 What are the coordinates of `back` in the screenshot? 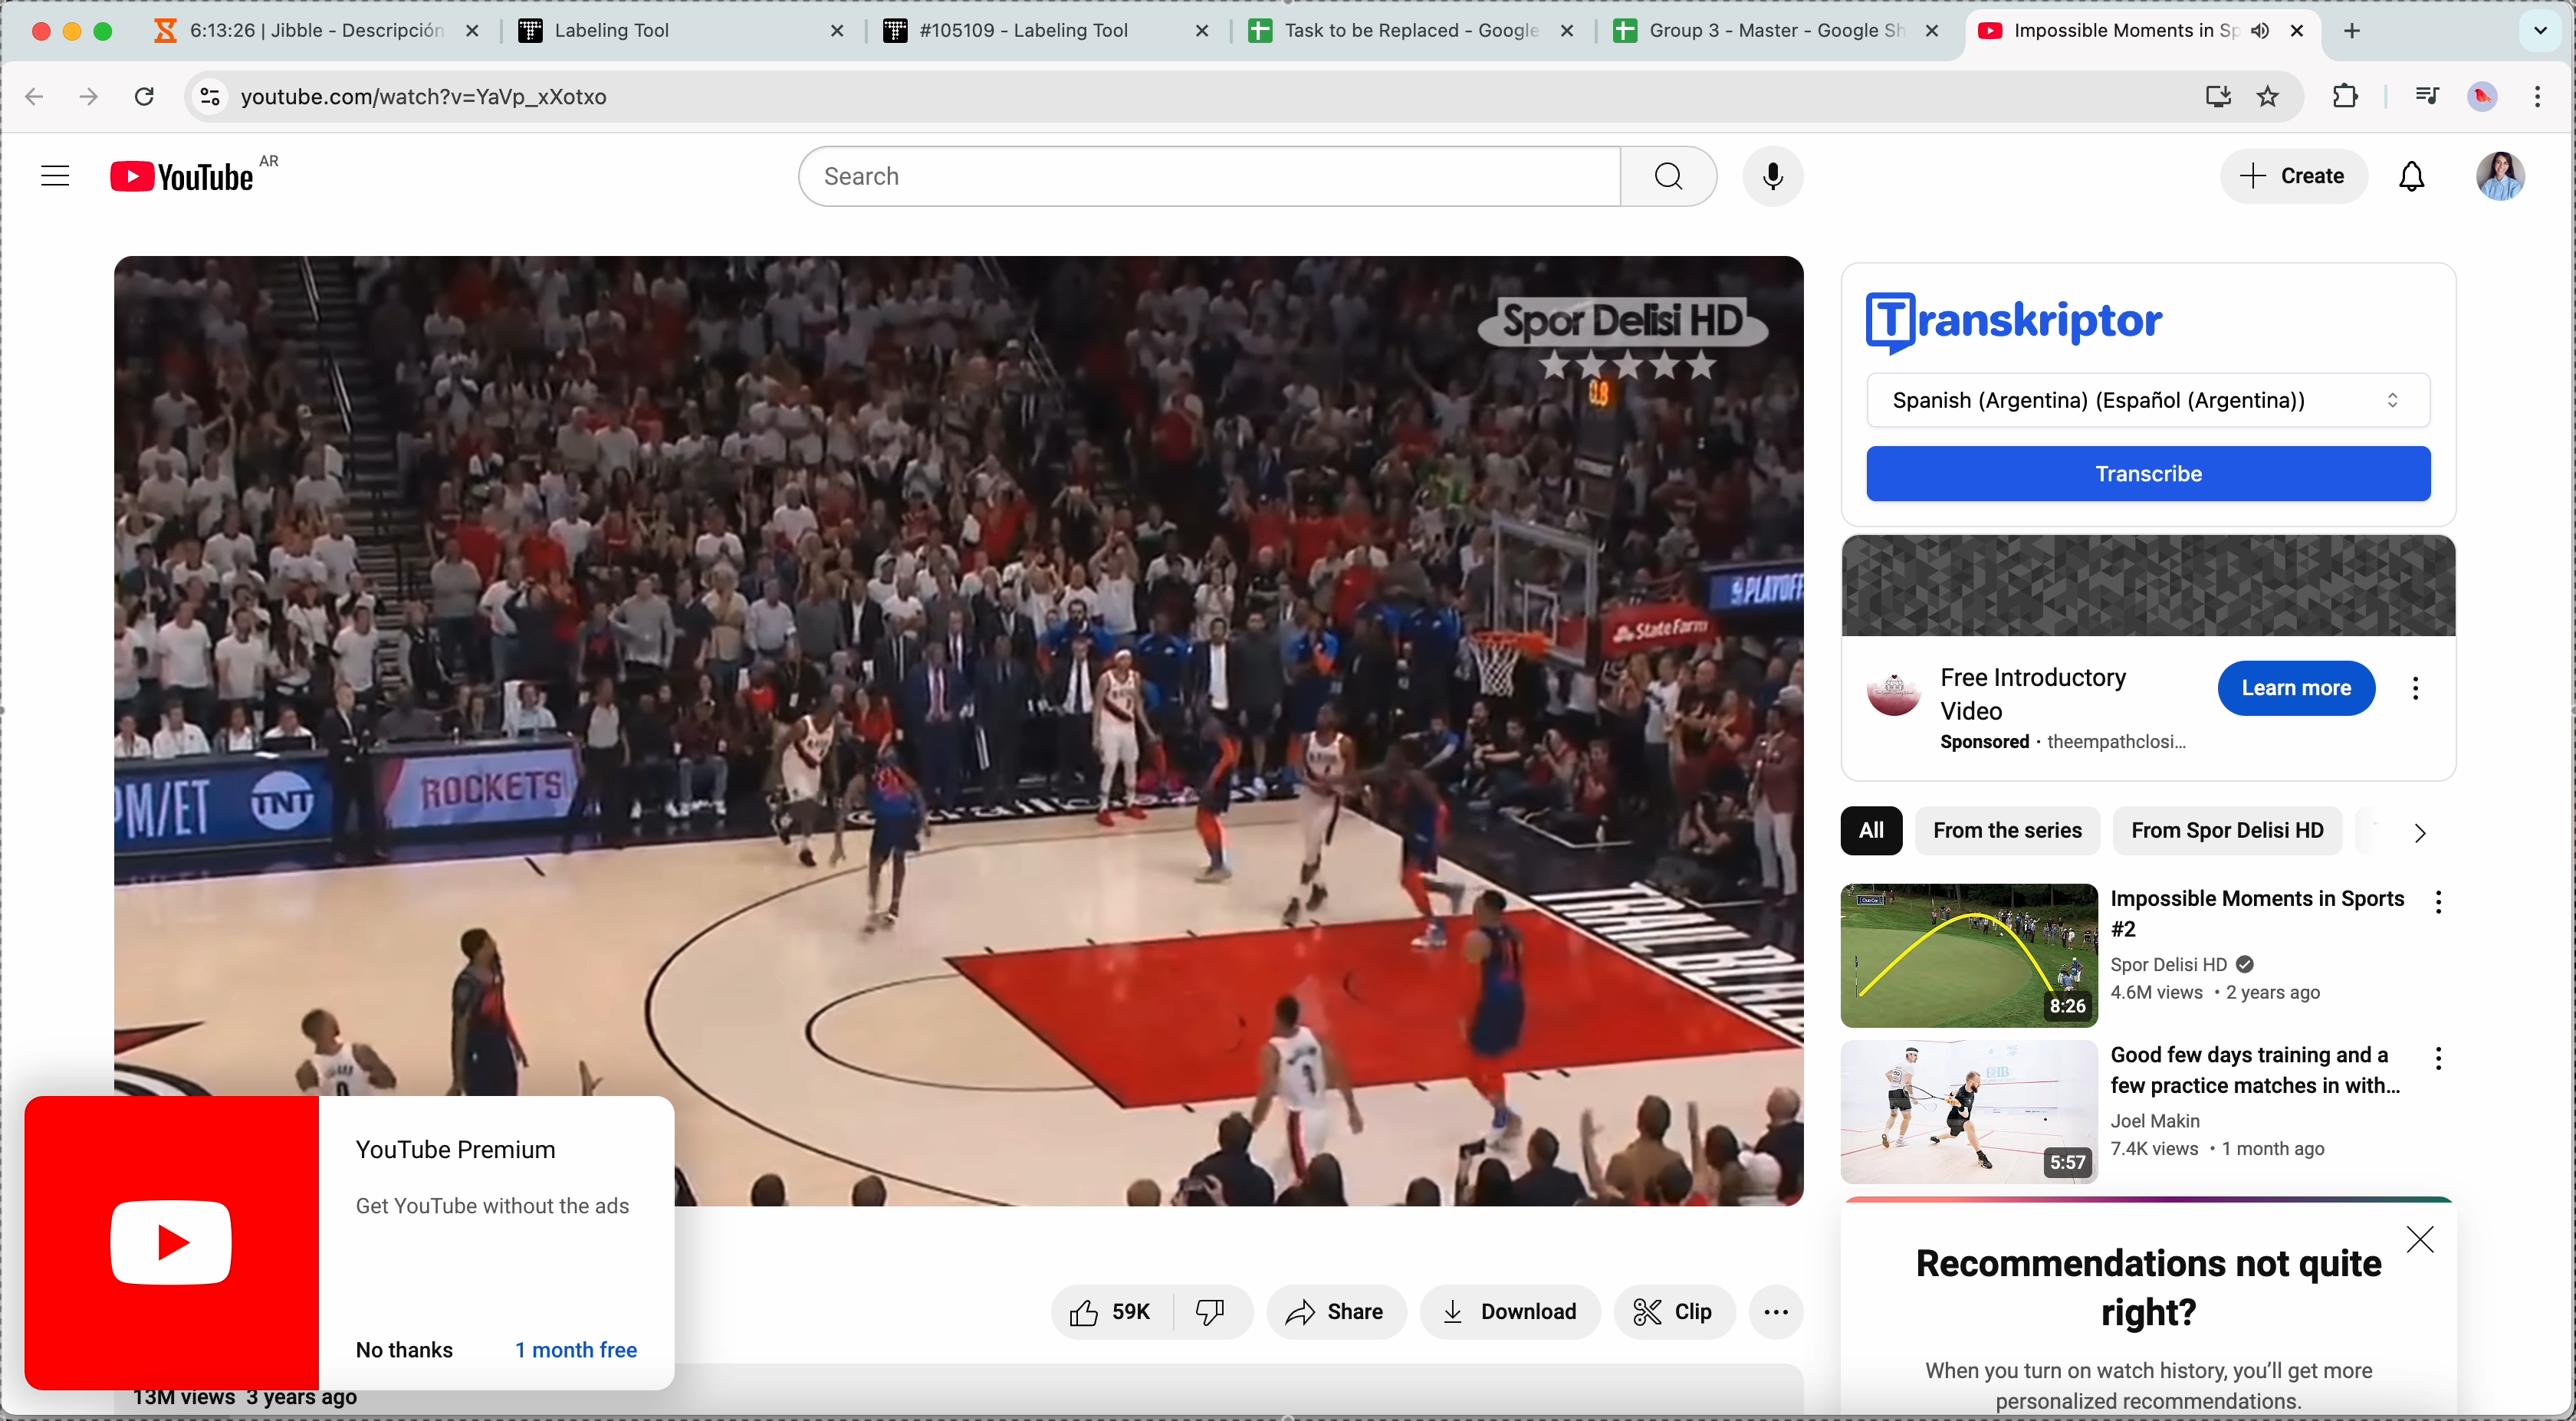 It's located at (34, 96).